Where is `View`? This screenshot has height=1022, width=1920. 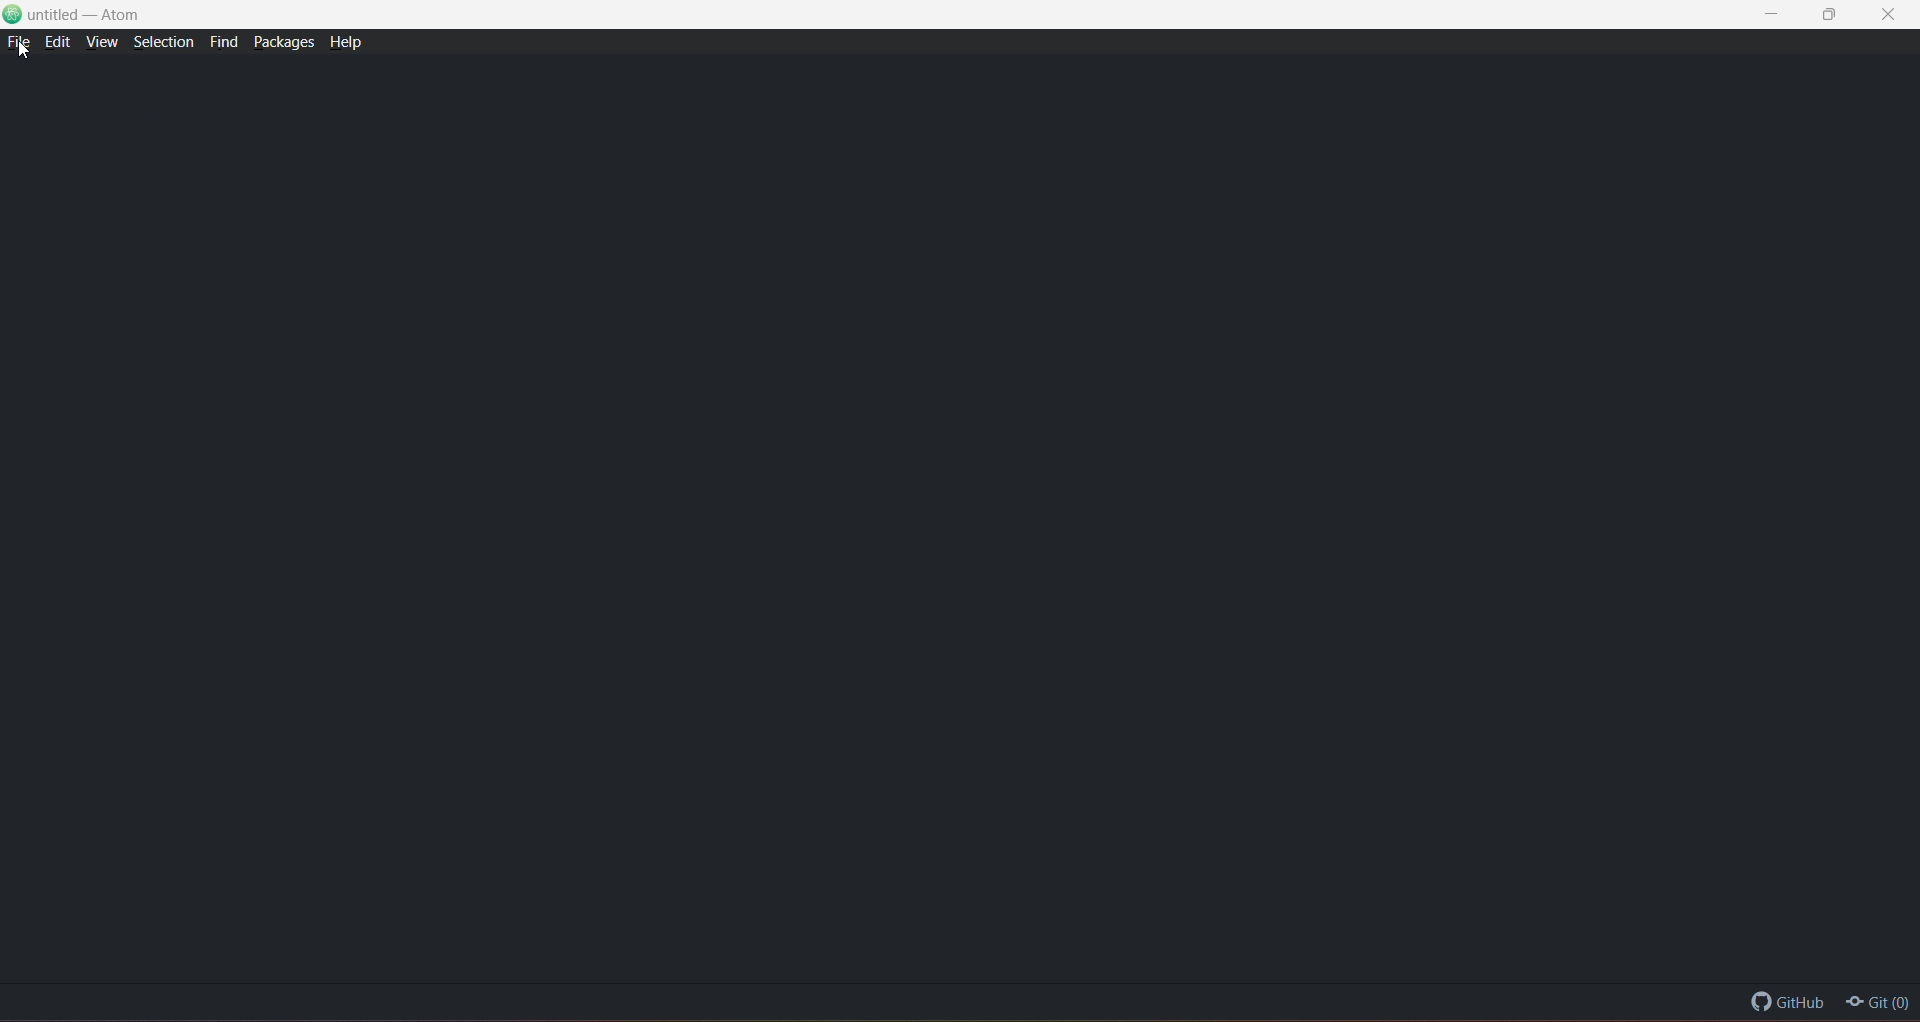
View is located at coordinates (102, 42).